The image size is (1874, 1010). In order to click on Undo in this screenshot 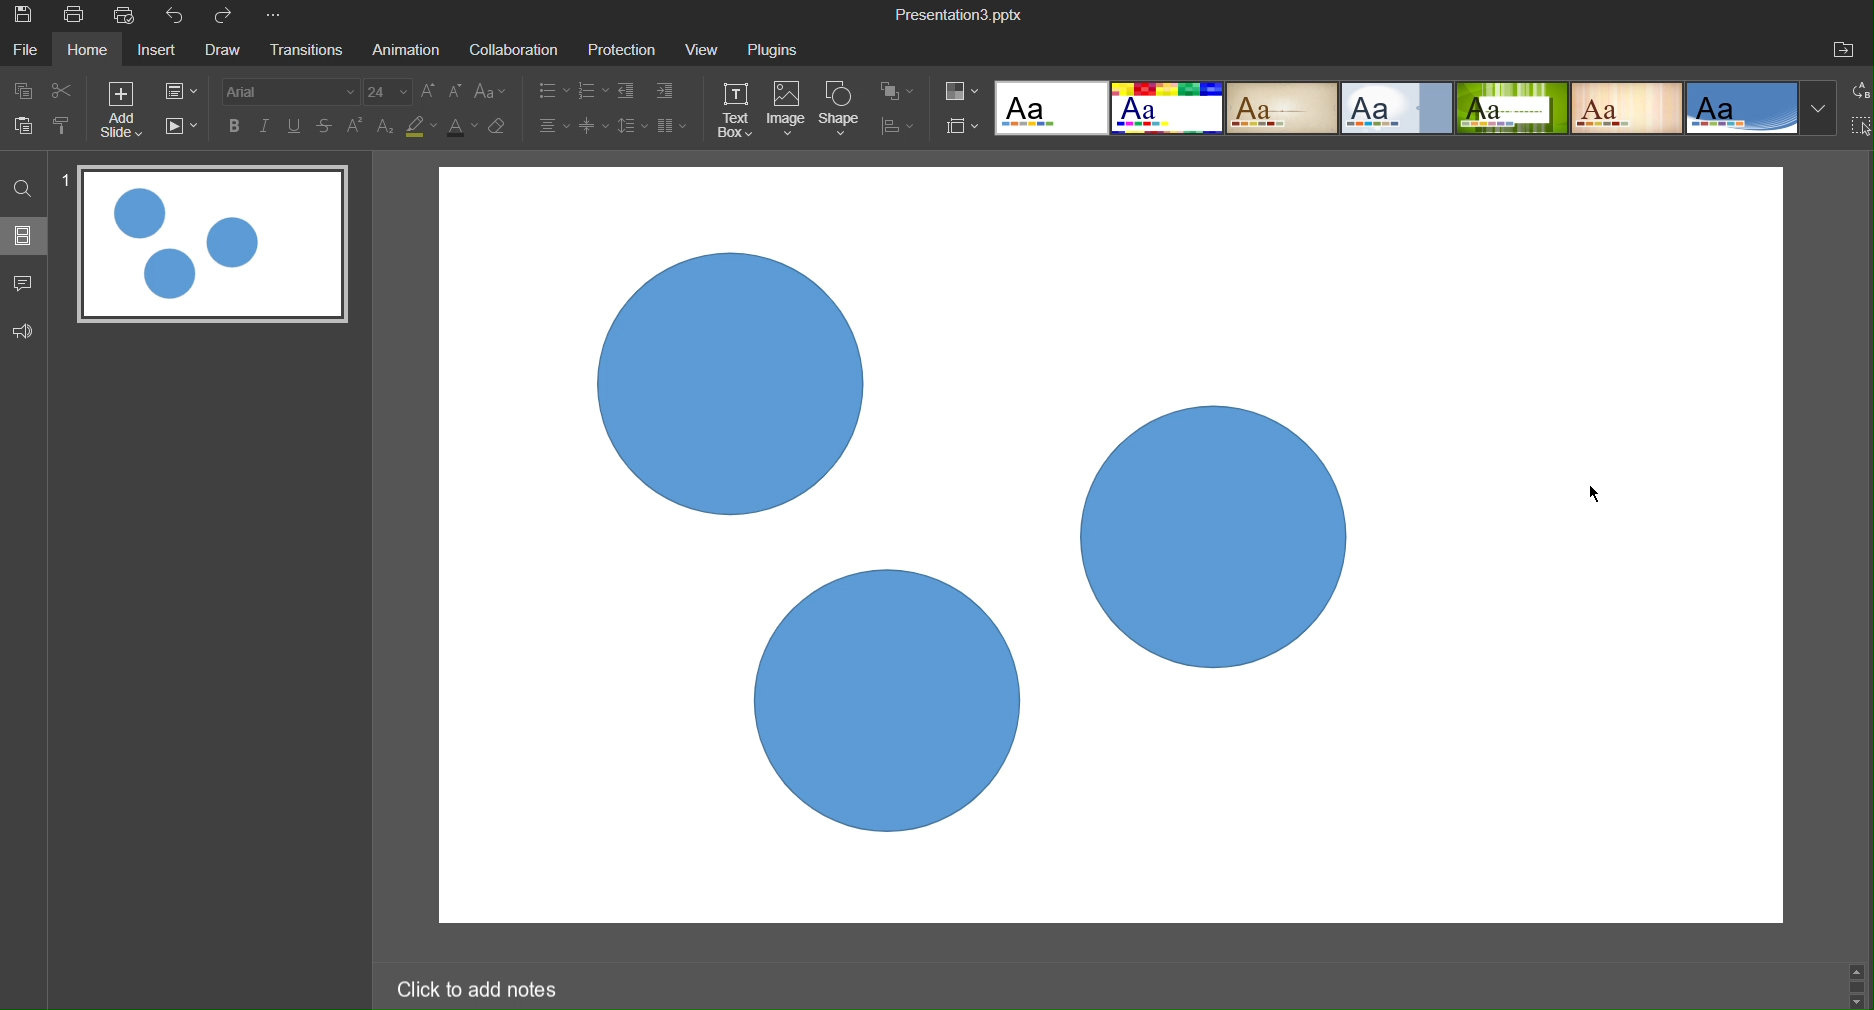, I will do `click(177, 15)`.